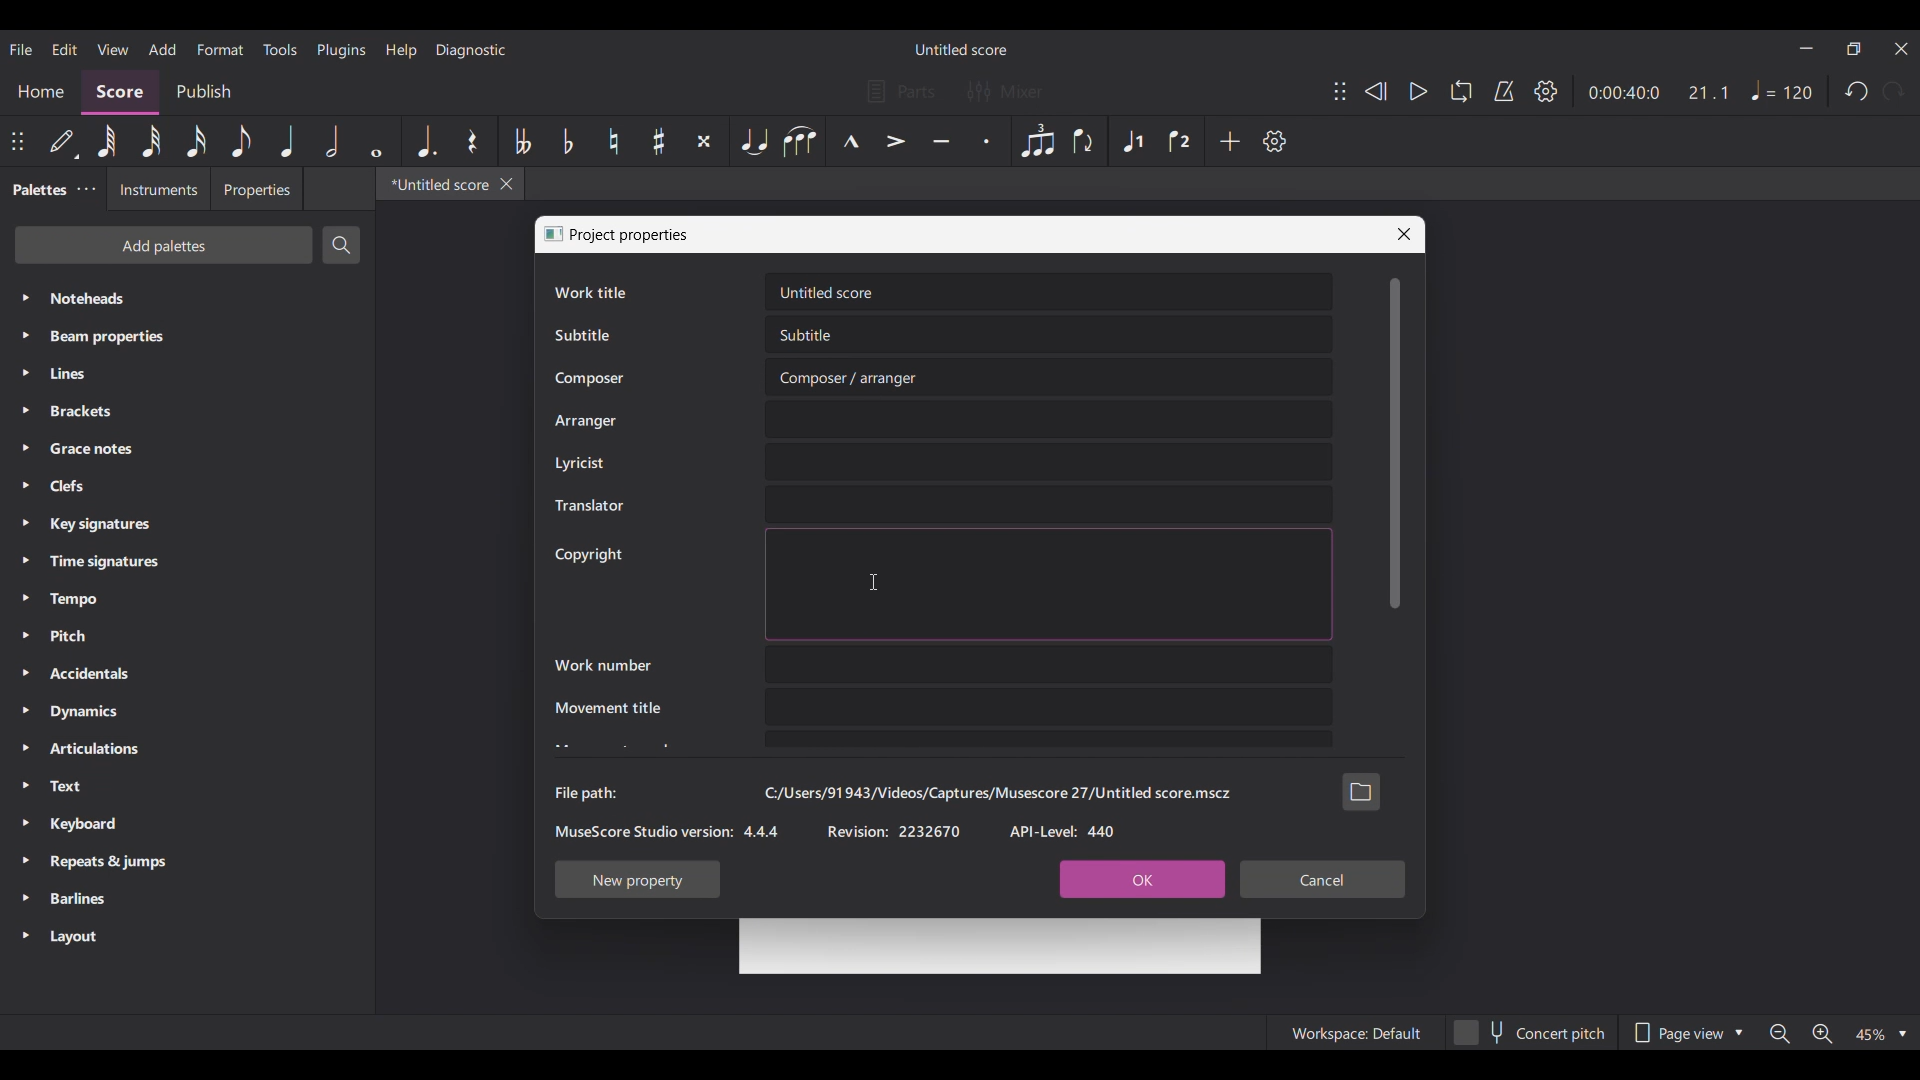  Describe the element at coordinates (667, 831) in the screenshot. I see `MuseScore Studio version: 4.4.4` at that location.